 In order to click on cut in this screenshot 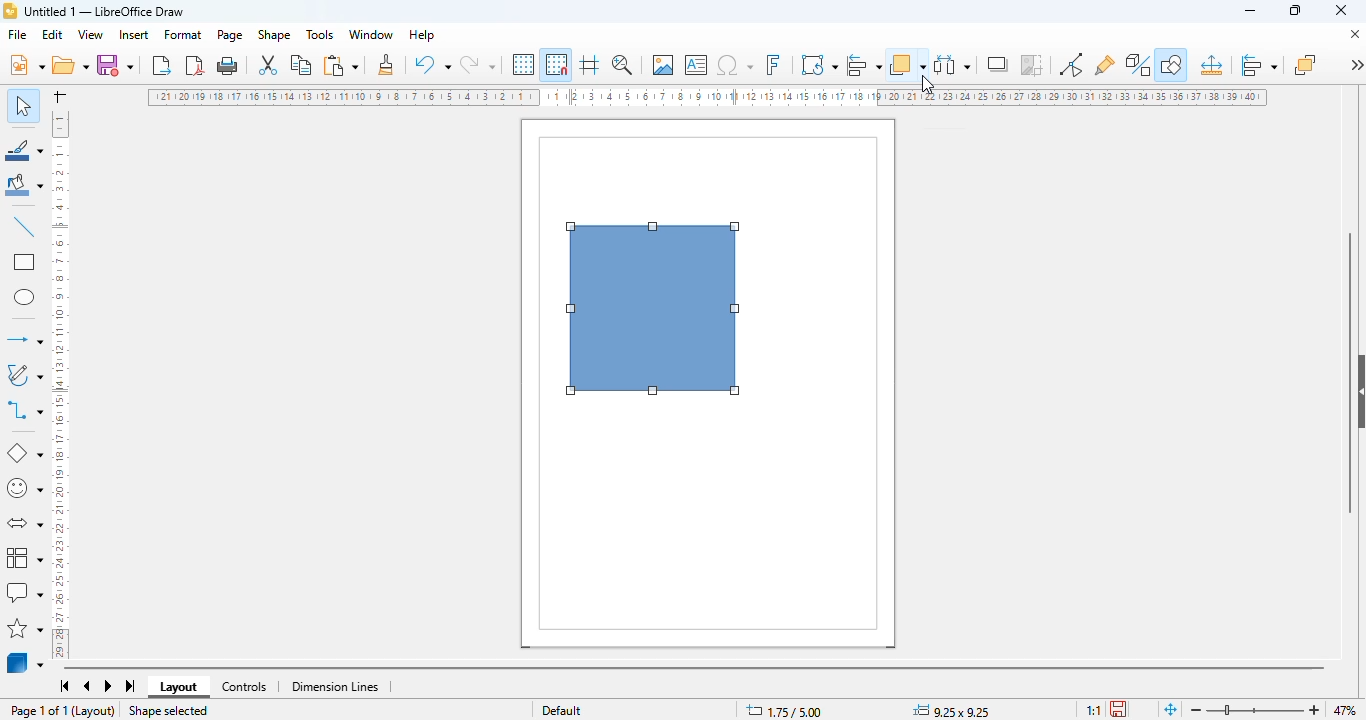, I will do `click(269, 65)`.